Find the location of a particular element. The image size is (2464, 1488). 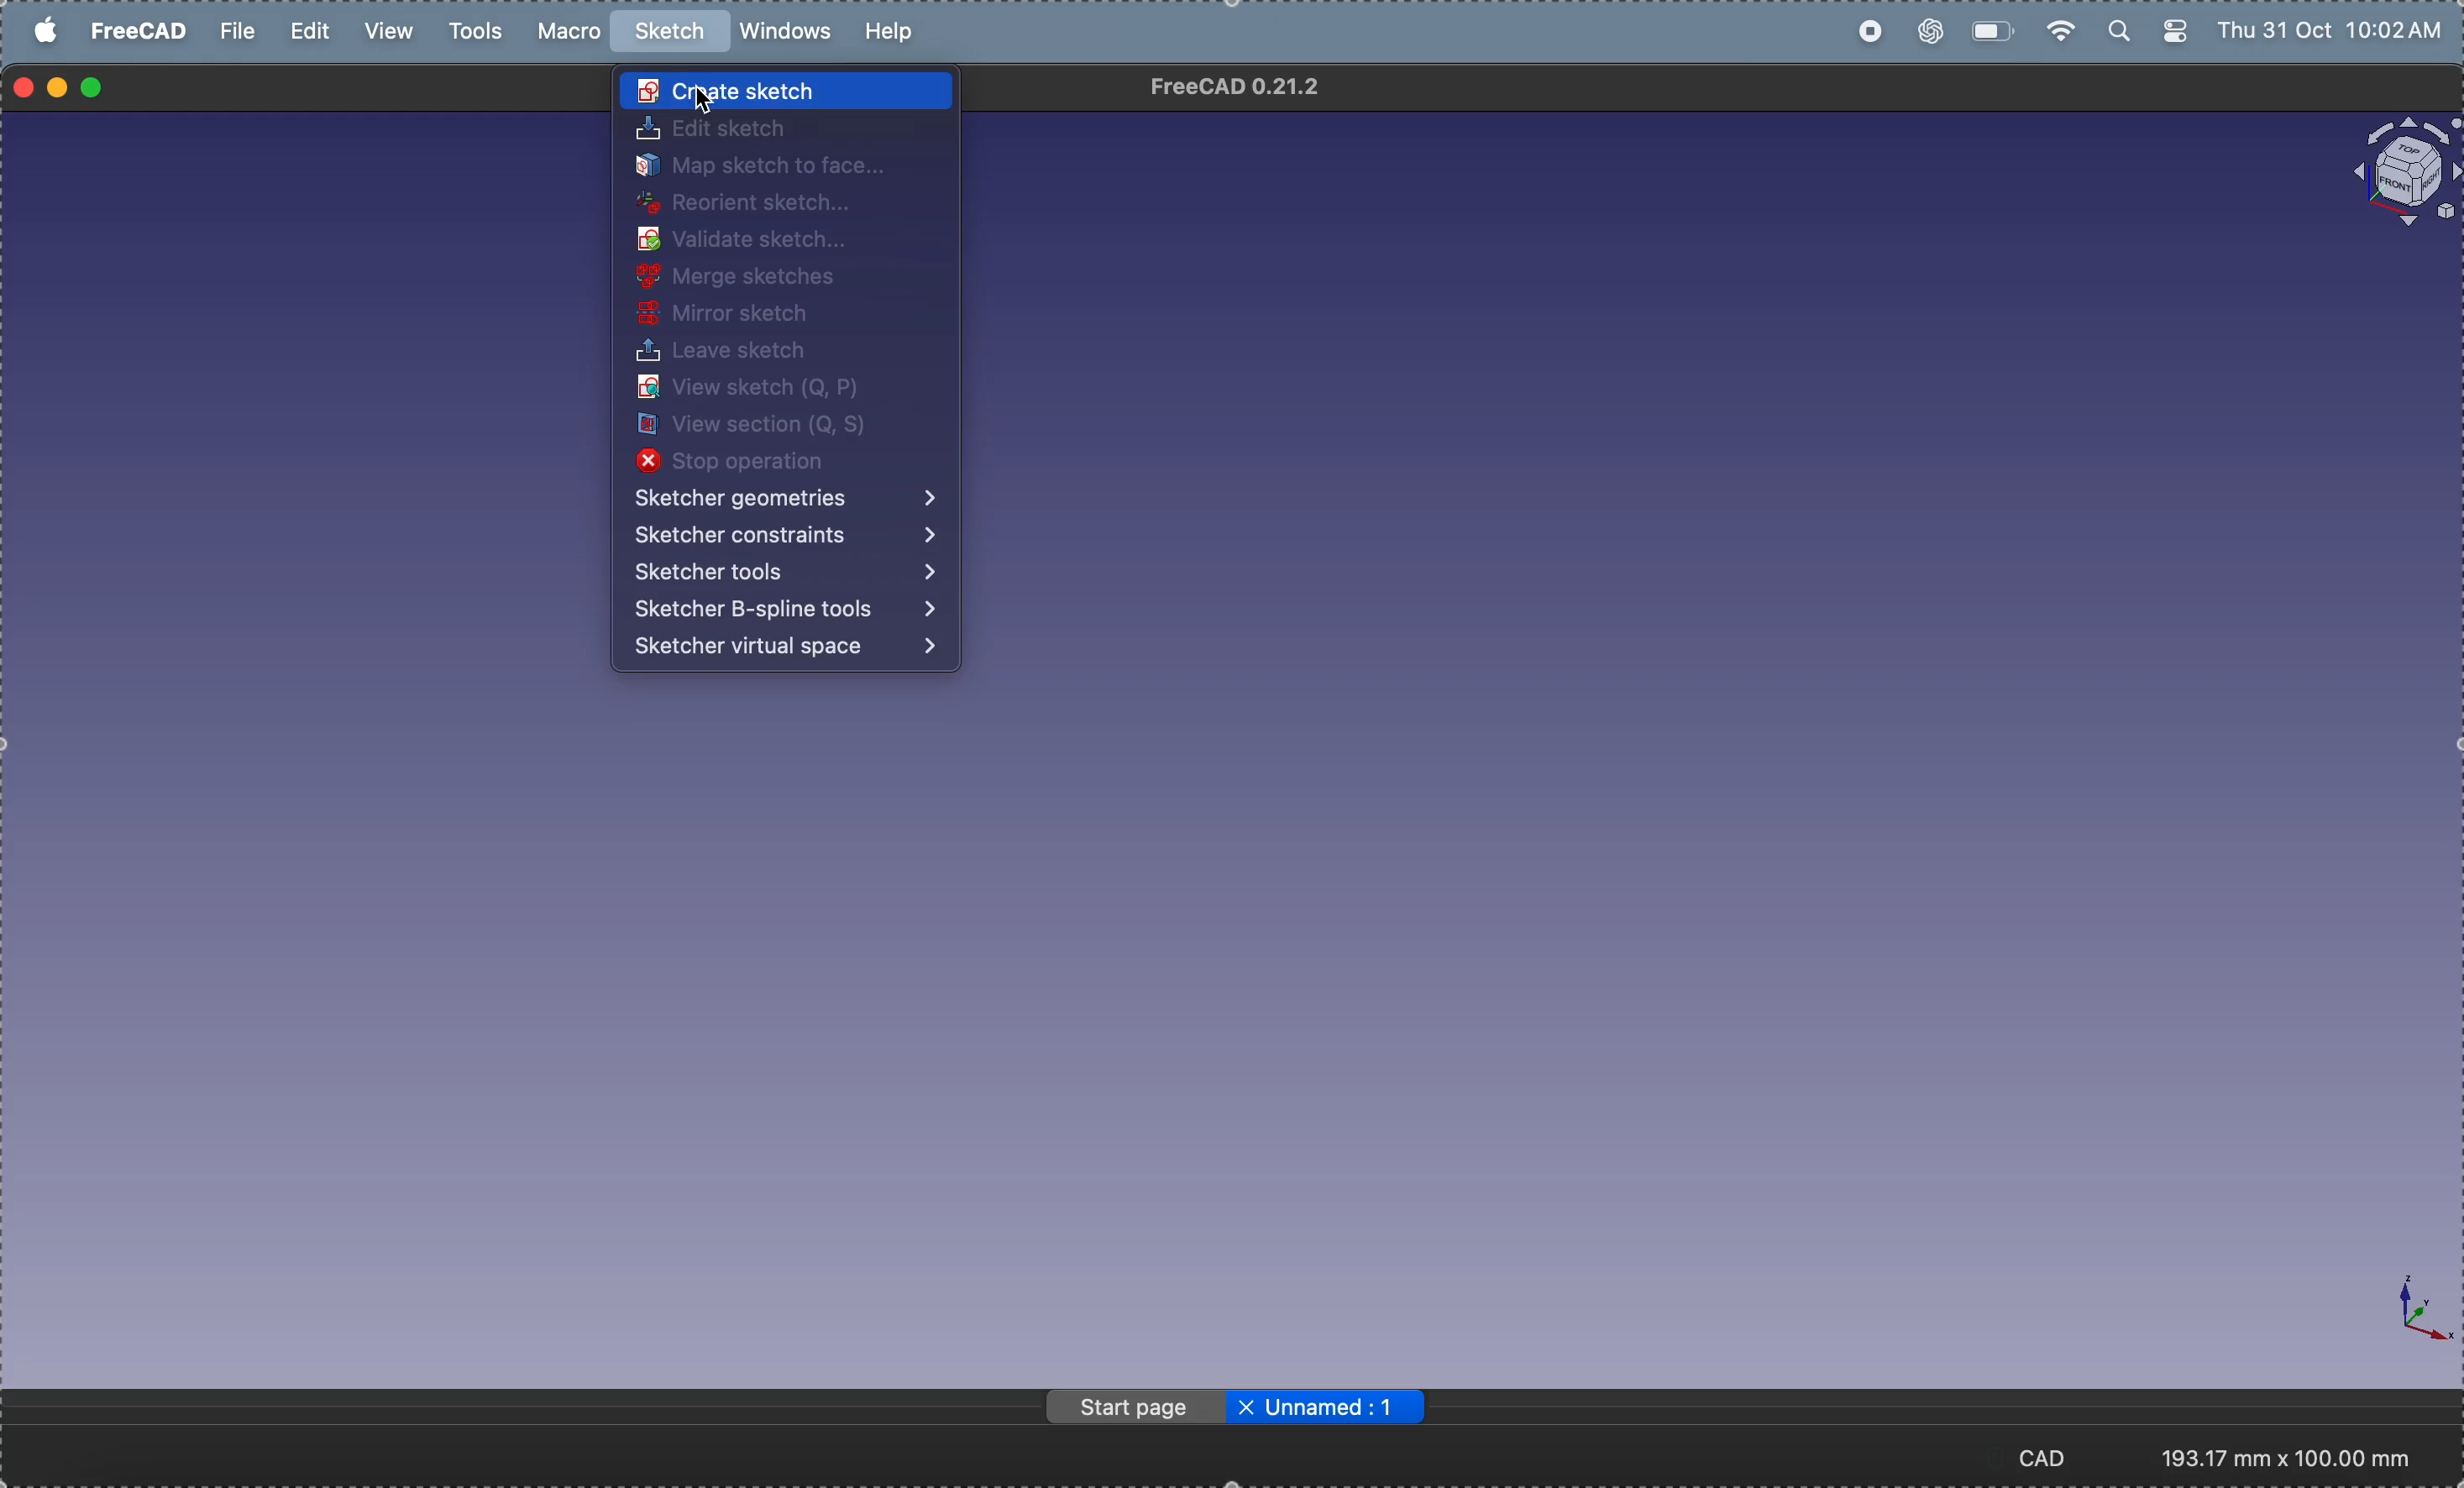

merge sketches is located at coordinates (758, 278).